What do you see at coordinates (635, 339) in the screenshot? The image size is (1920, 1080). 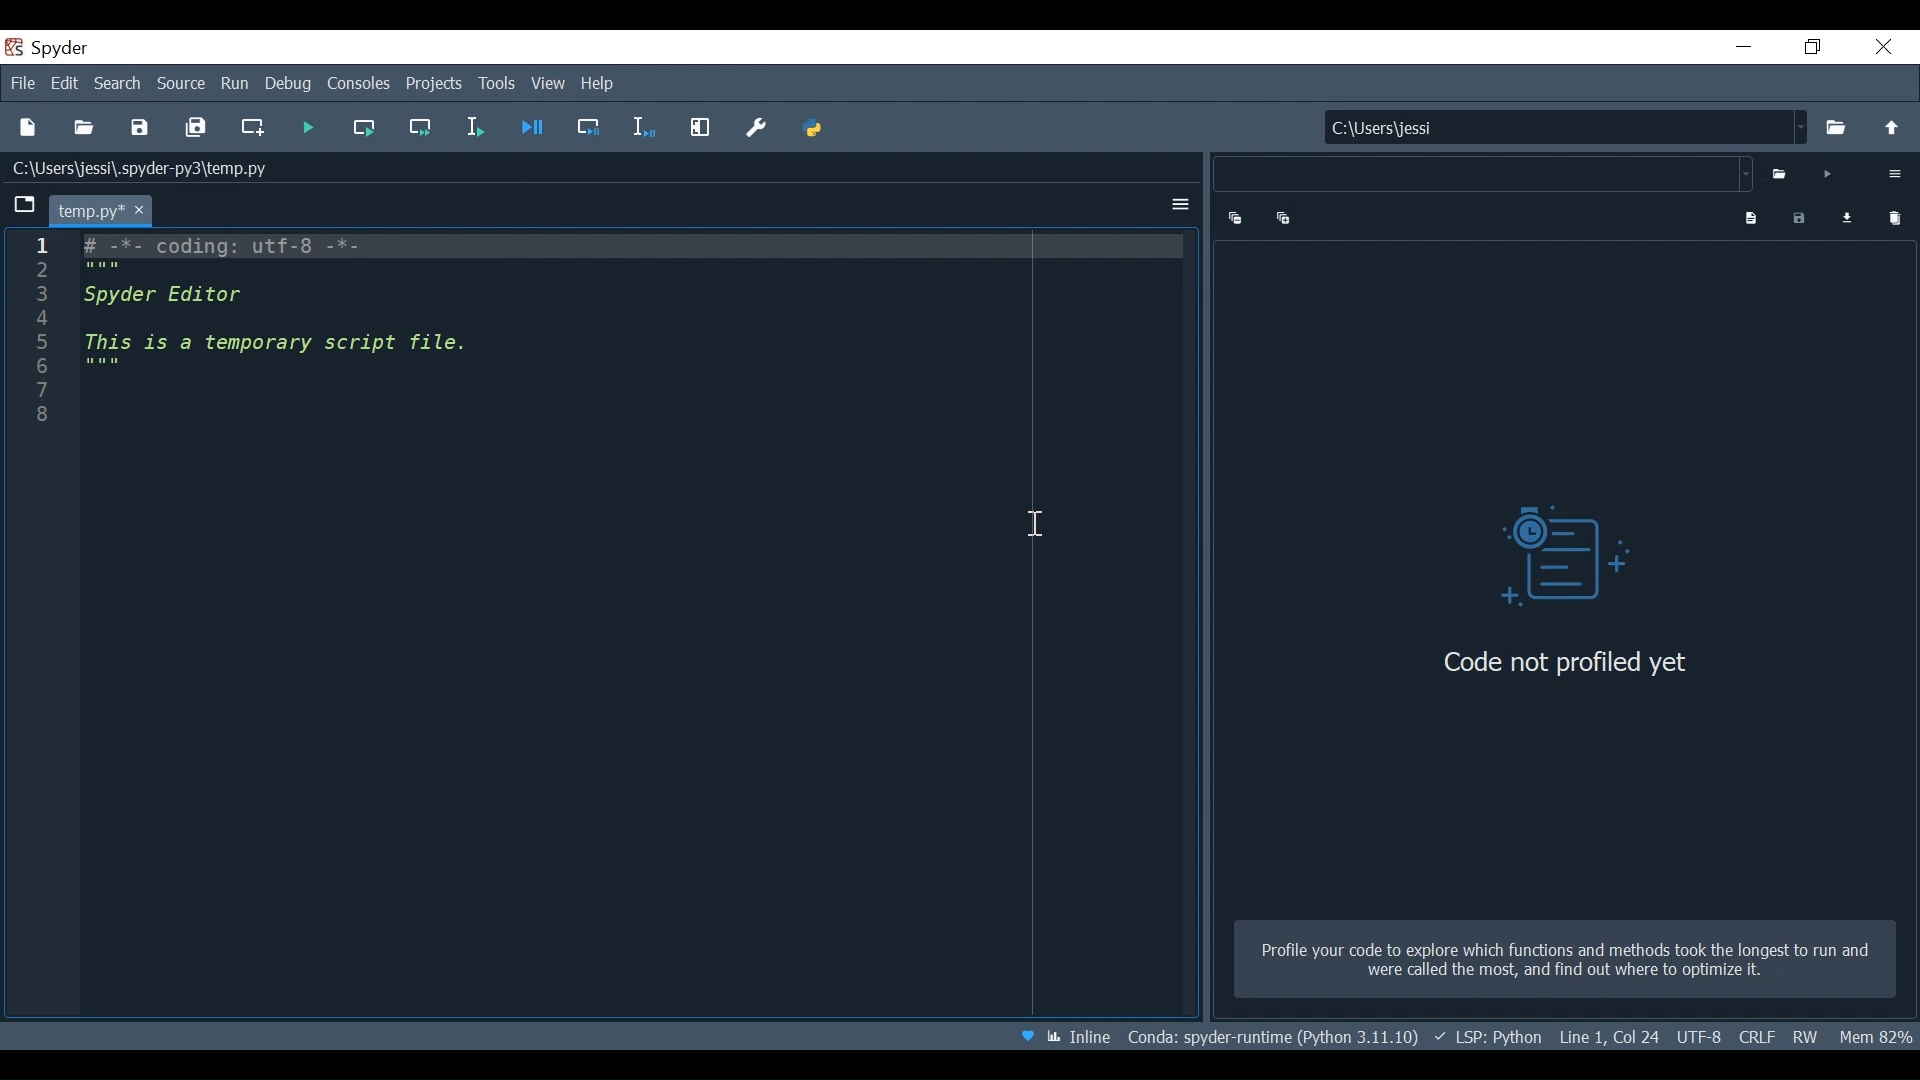 I see `# -*- coding: utf-8 -*- """ Spyder Editor  This is a temporary script file. """` at bounding box center [635, 339].